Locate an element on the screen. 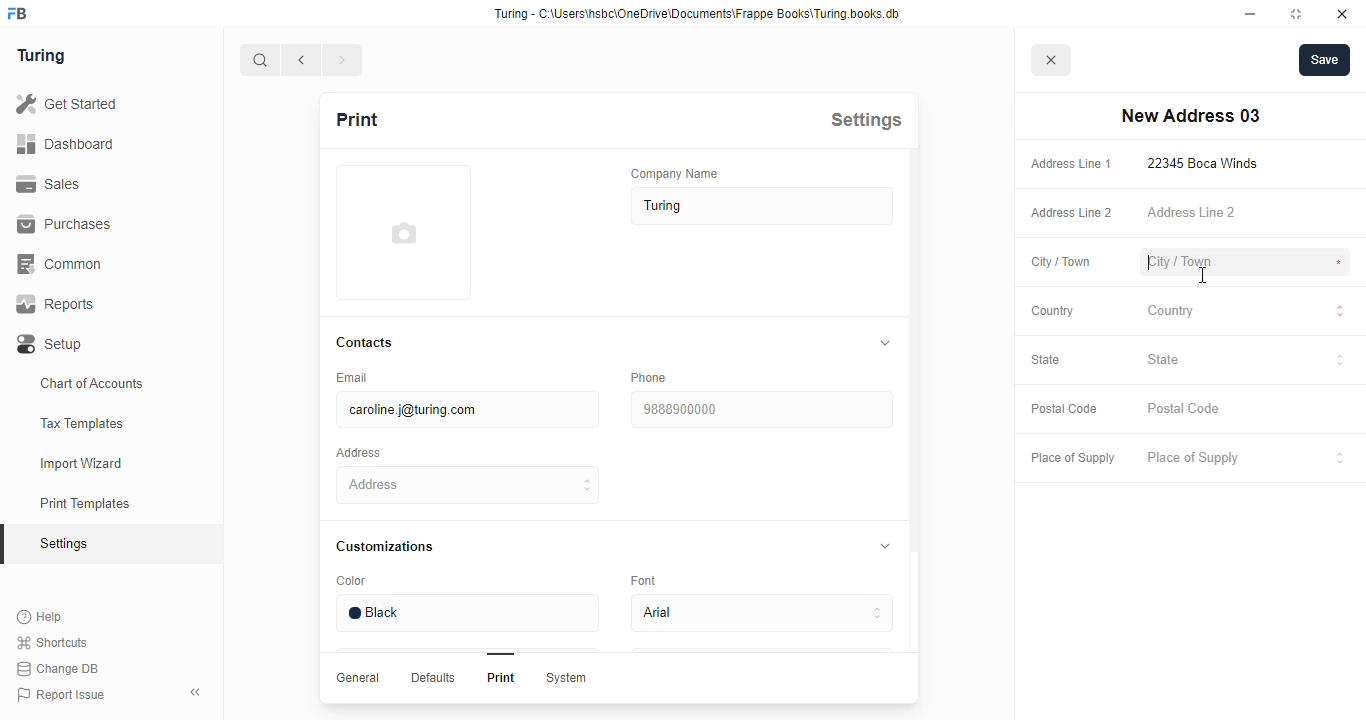  print is located at coordinates (356, 119).